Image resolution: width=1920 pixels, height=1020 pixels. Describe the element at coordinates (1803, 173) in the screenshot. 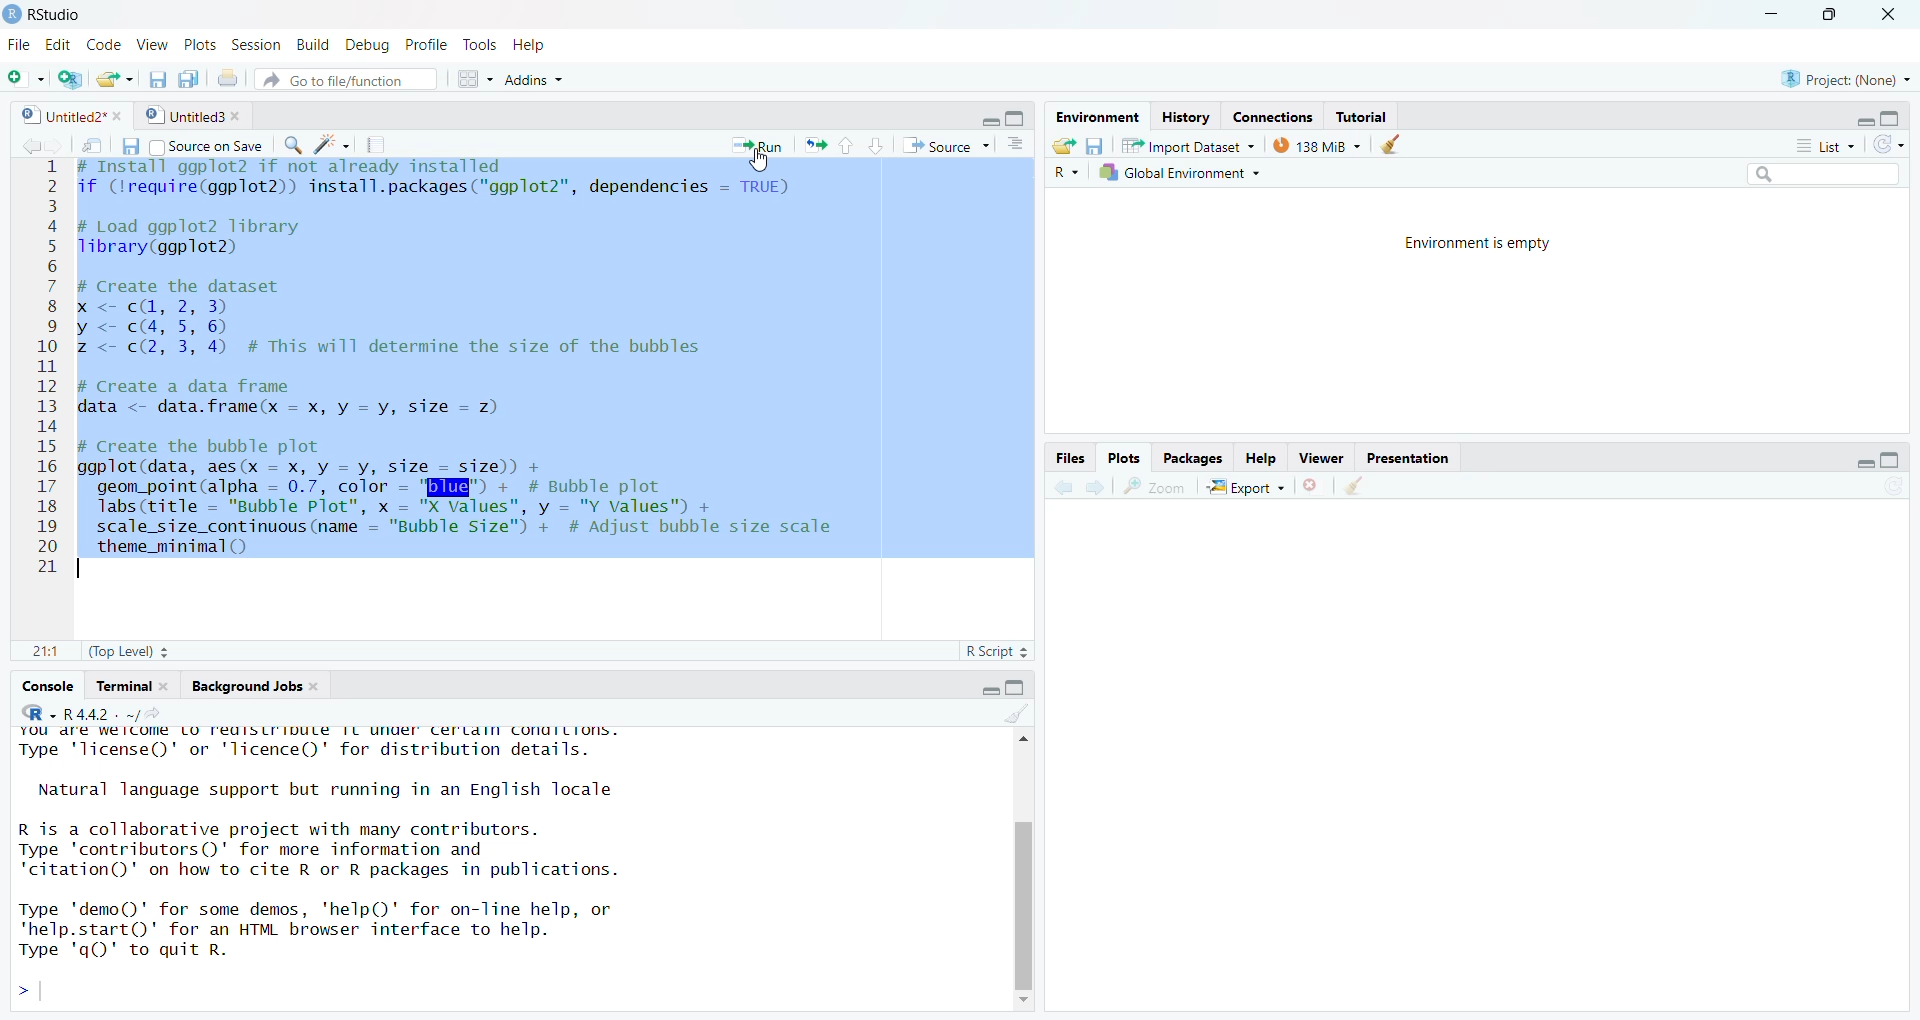

I see `Search` at that location.